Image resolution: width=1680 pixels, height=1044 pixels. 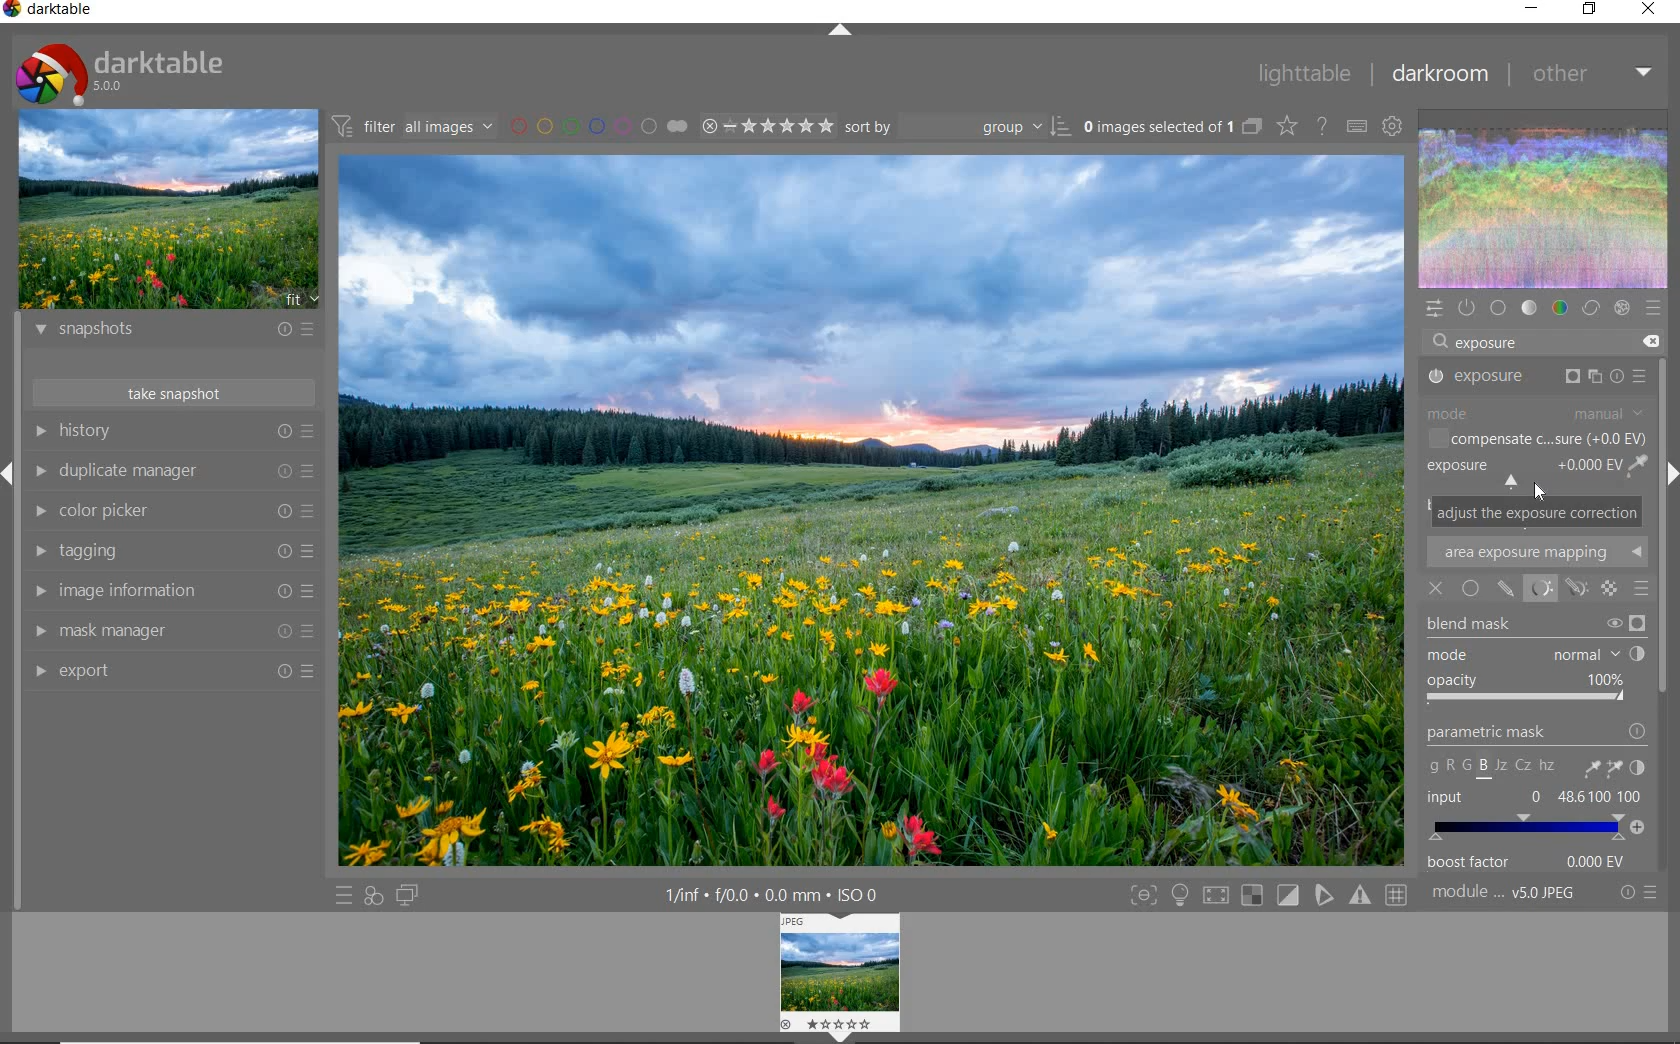 I want to click on filter images based on their modules, so click(x=415, y=125).